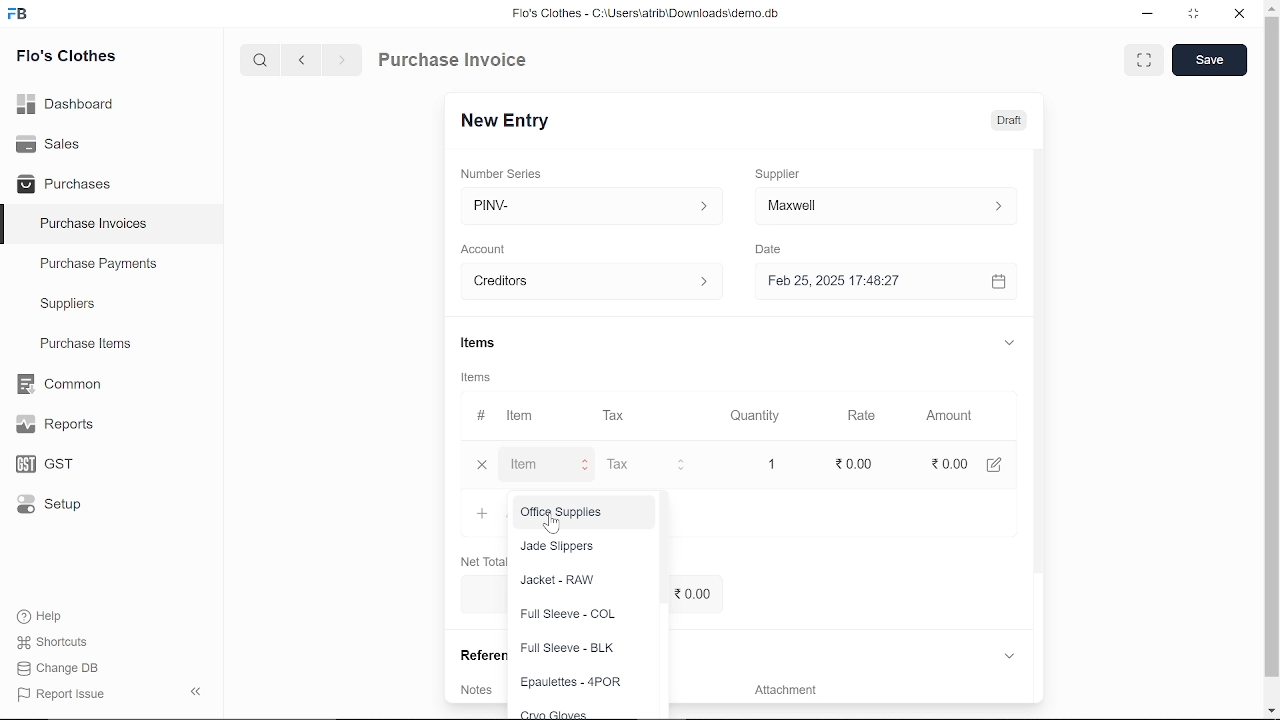  Describe the element at coordinates (581, 514) in the screenshot. I see `Office Supplies.` at that location.